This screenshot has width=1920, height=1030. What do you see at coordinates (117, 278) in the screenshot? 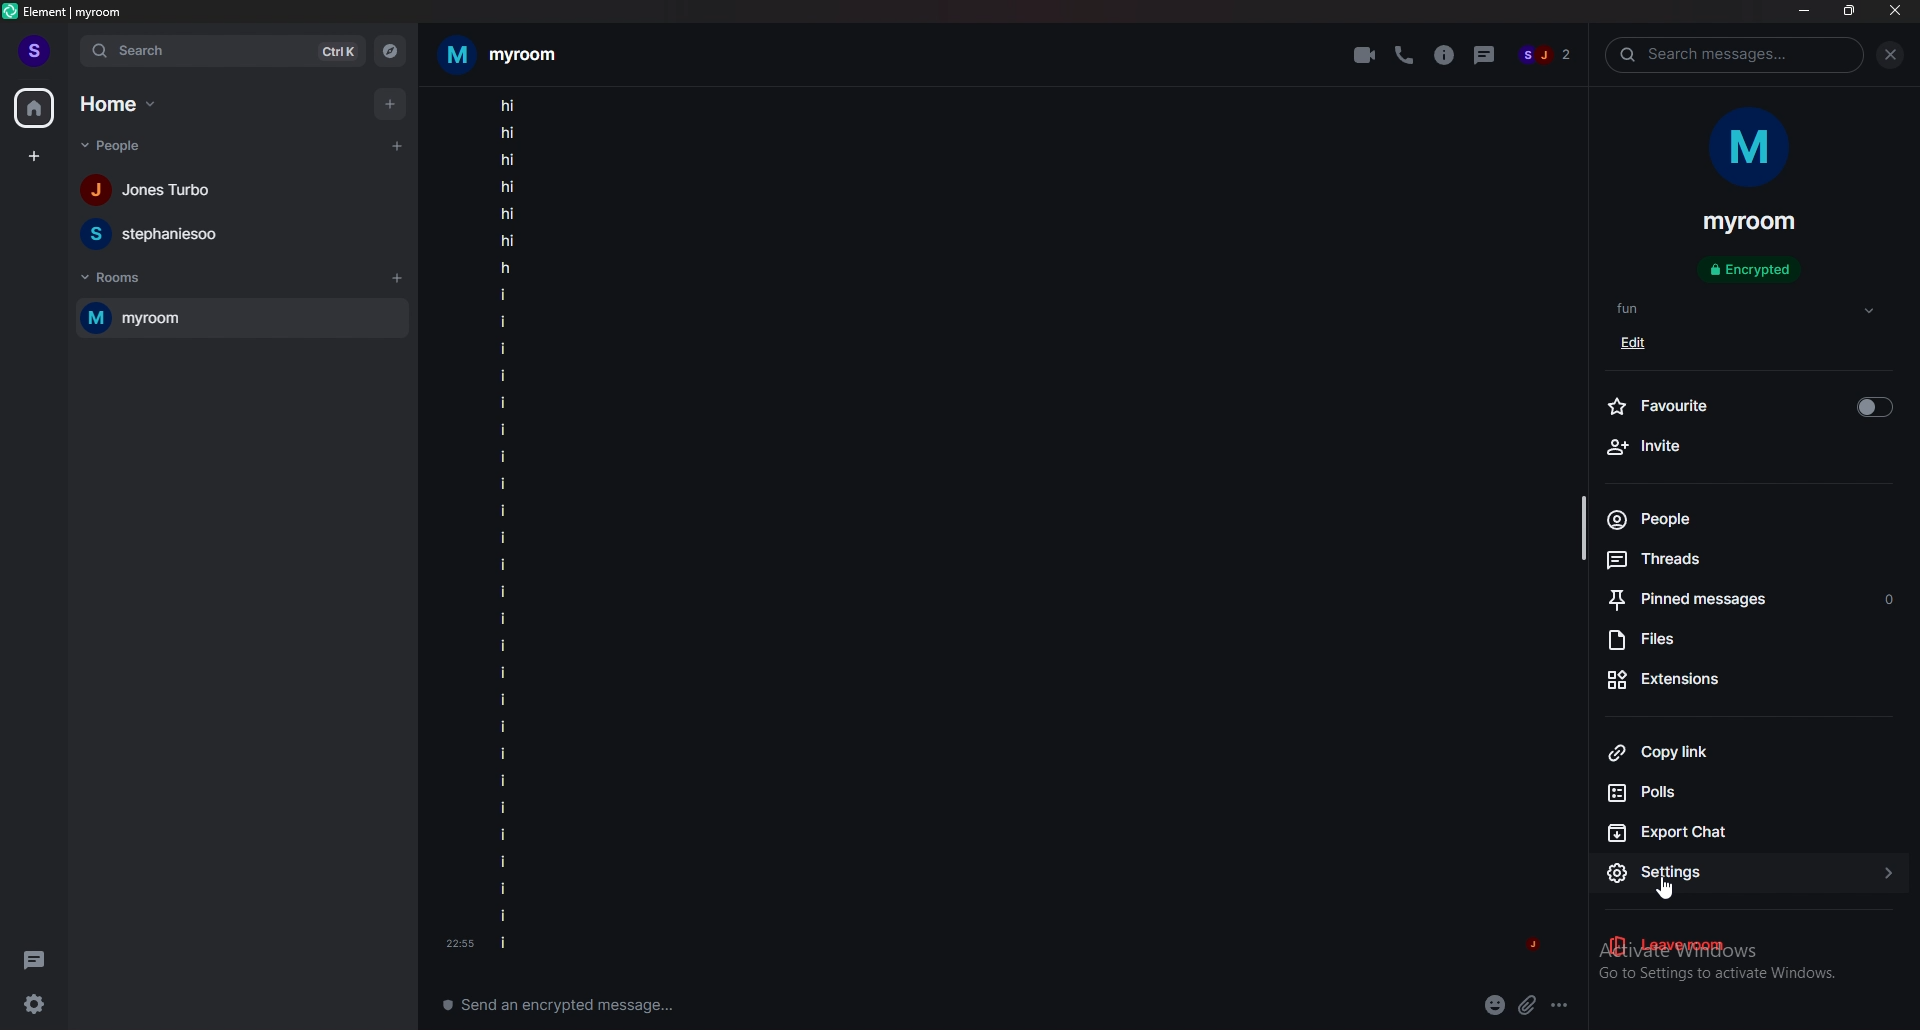
I see `rooms` at bounding box center [117, 278].